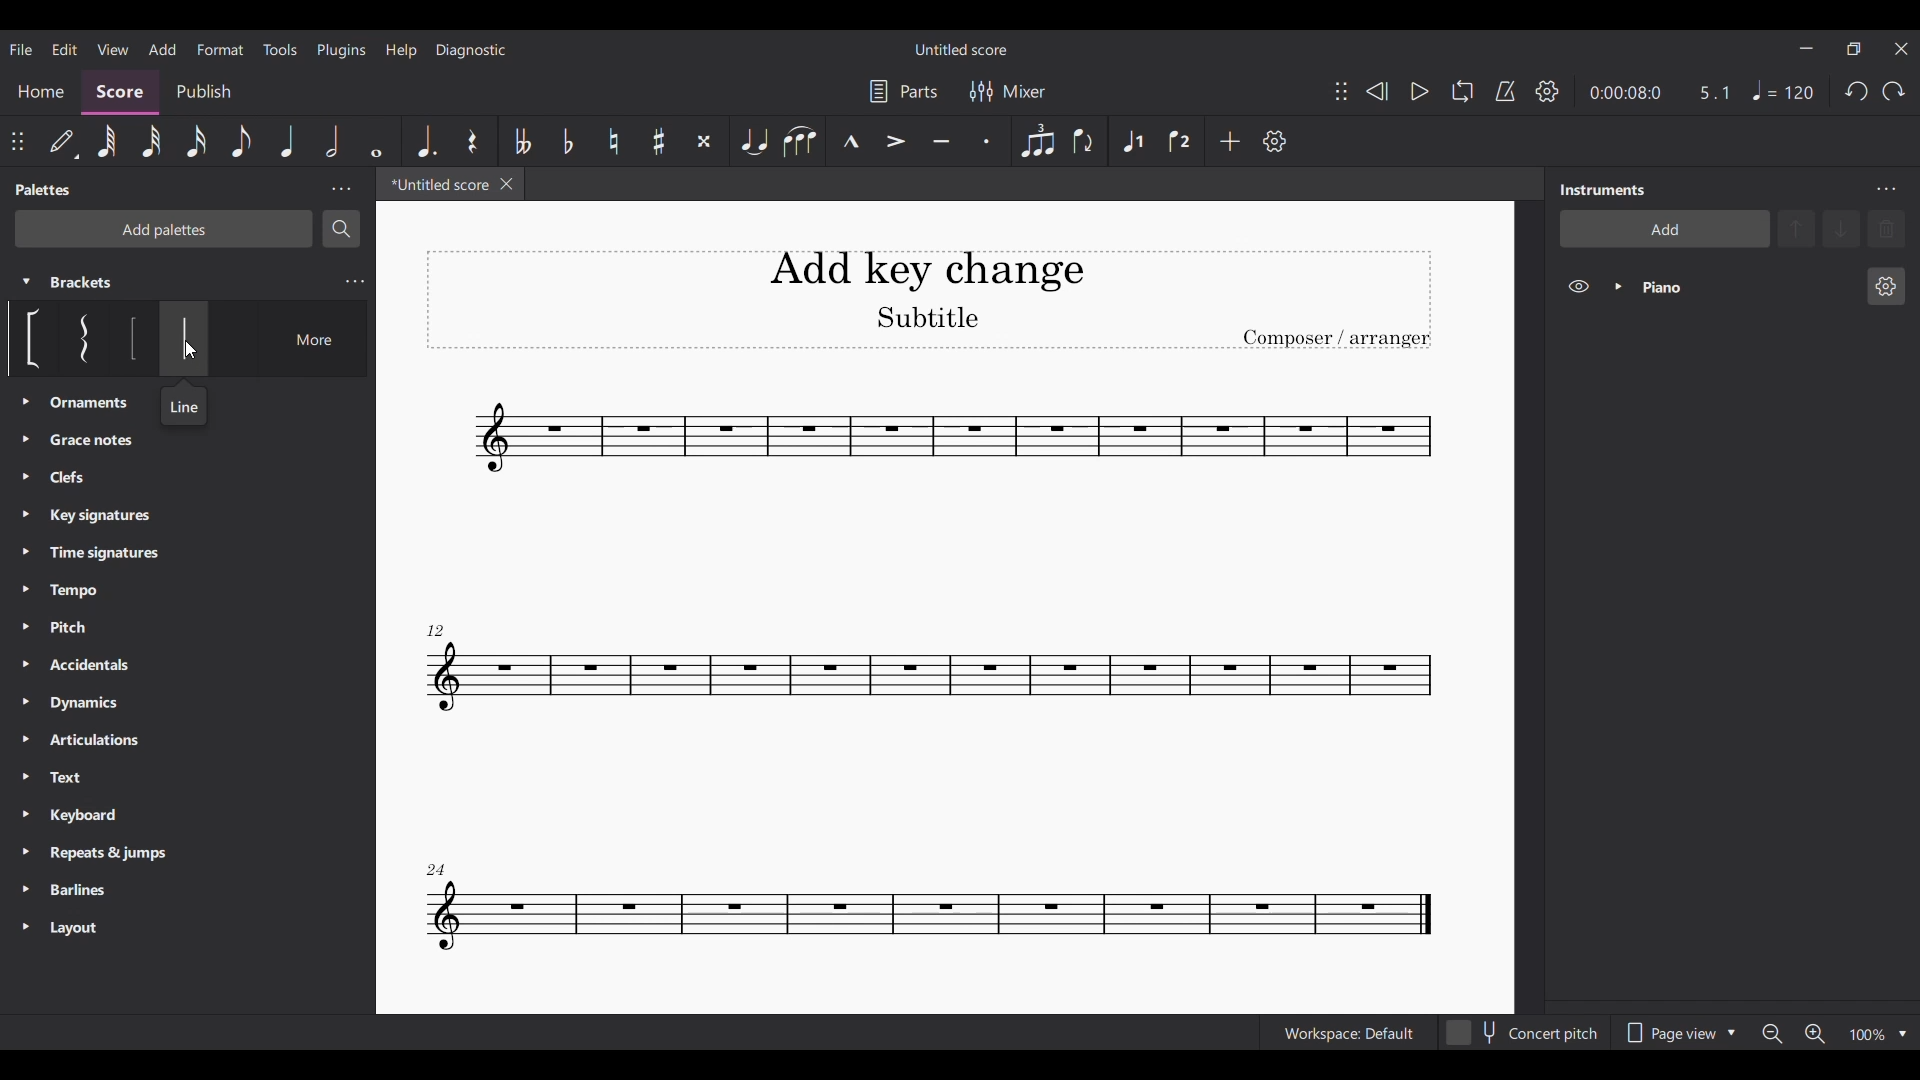  I want to click on Toggle double-sharp, so click(704, 142).